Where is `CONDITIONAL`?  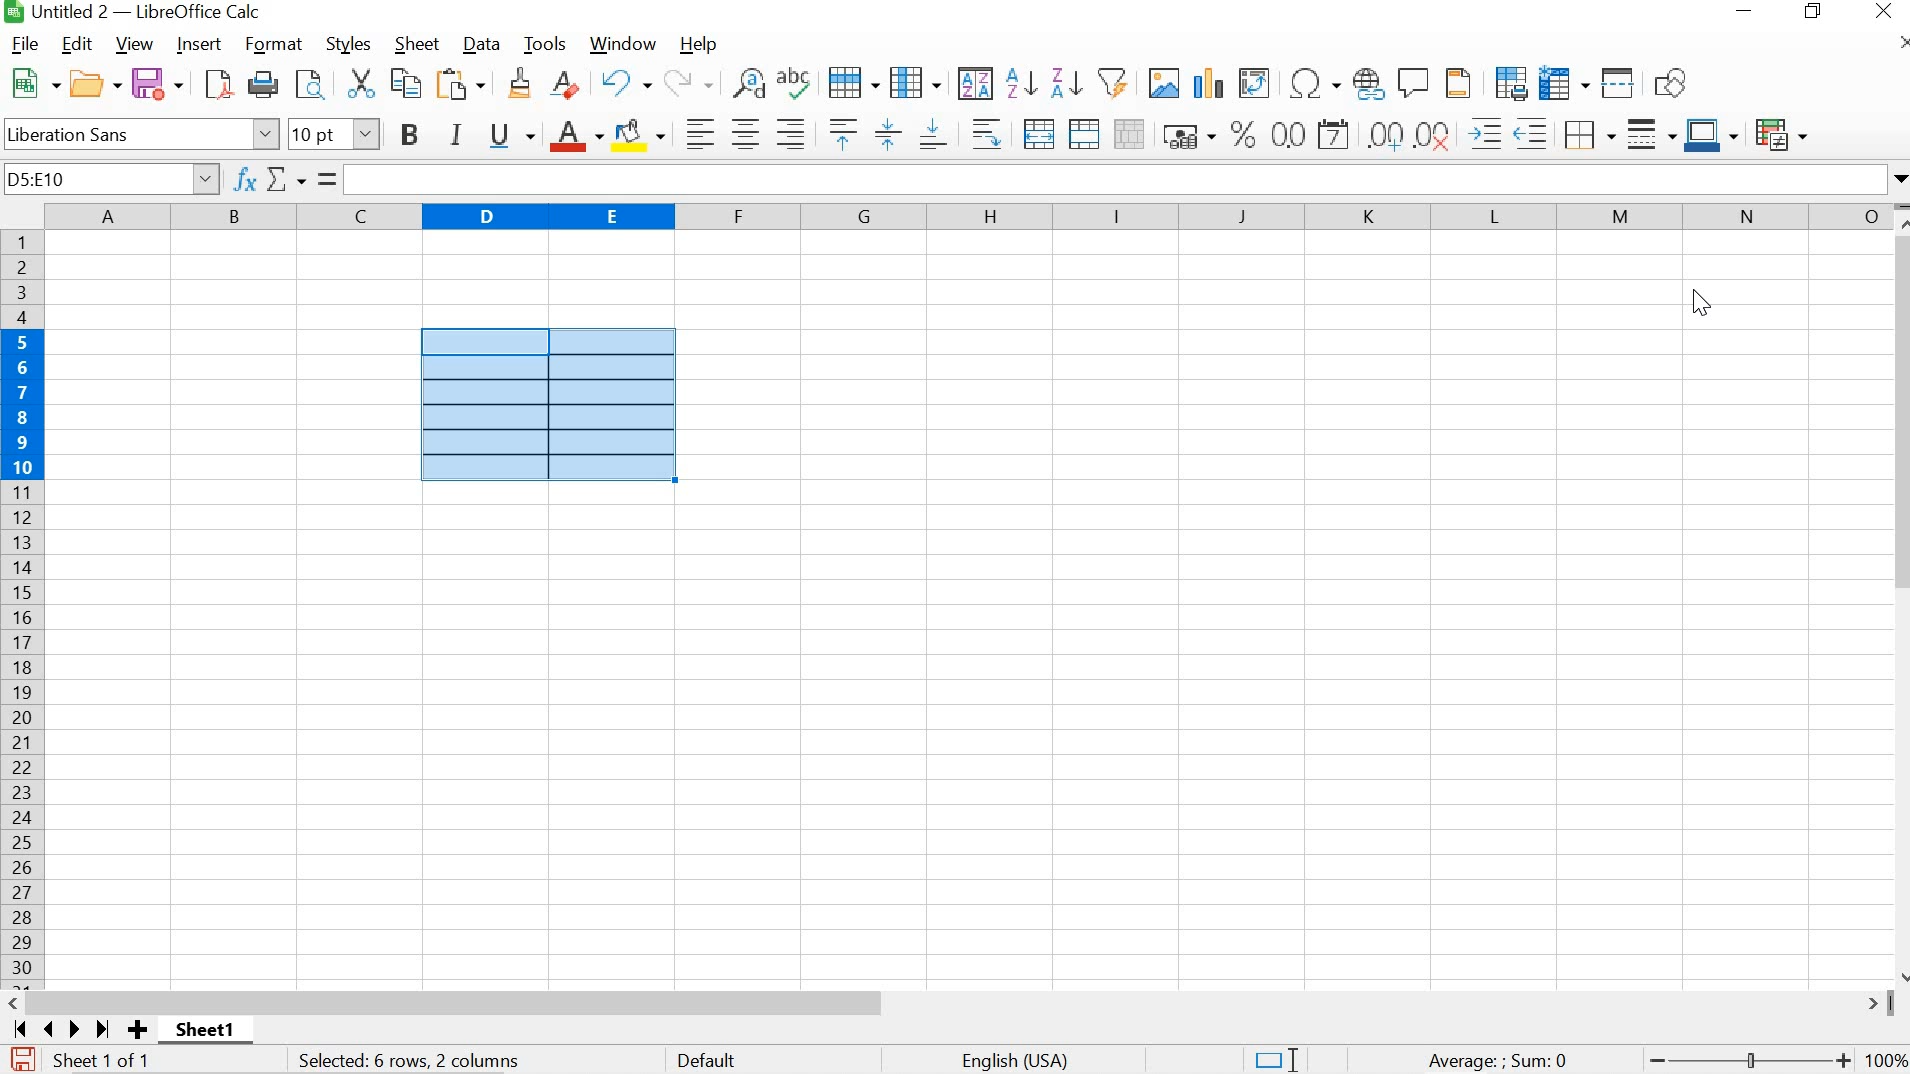 CONDITIONAL is located at coordinates (1780, 133).